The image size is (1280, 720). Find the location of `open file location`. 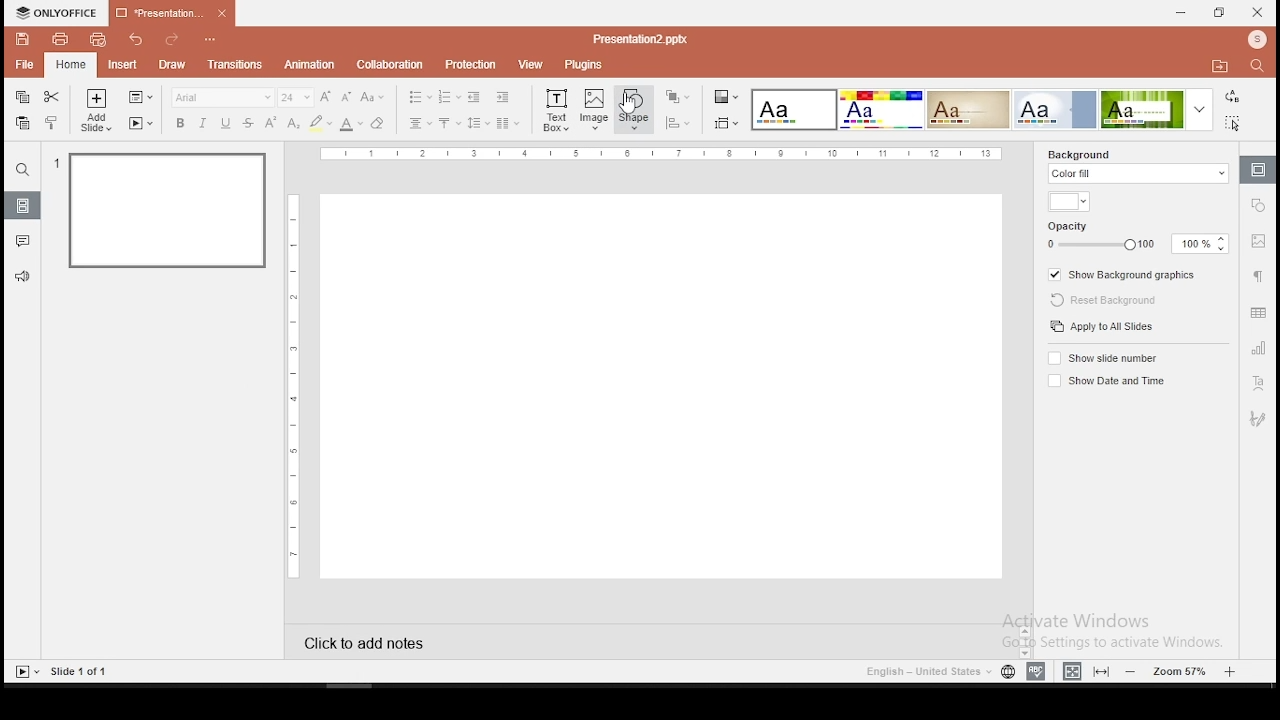

open file location is located at coordinates (1219, 67).